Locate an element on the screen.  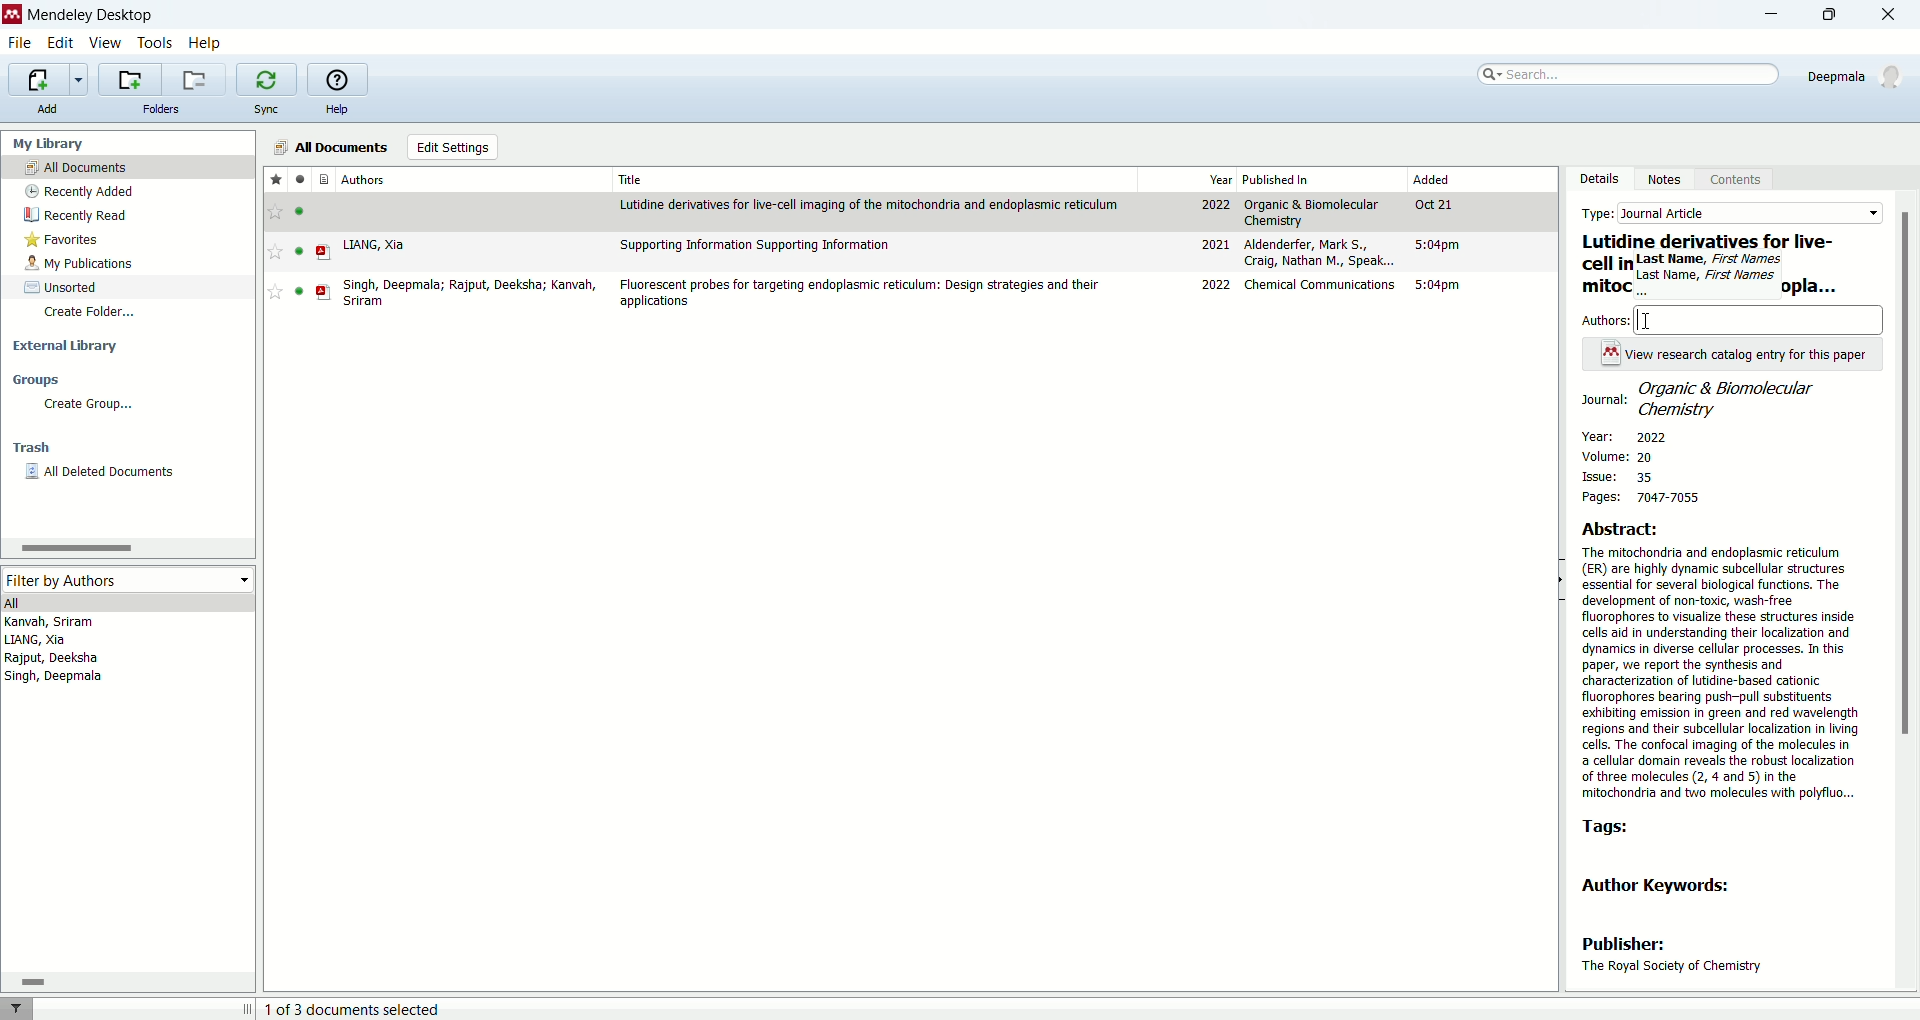
documents type is located at coordinates (324, 179).